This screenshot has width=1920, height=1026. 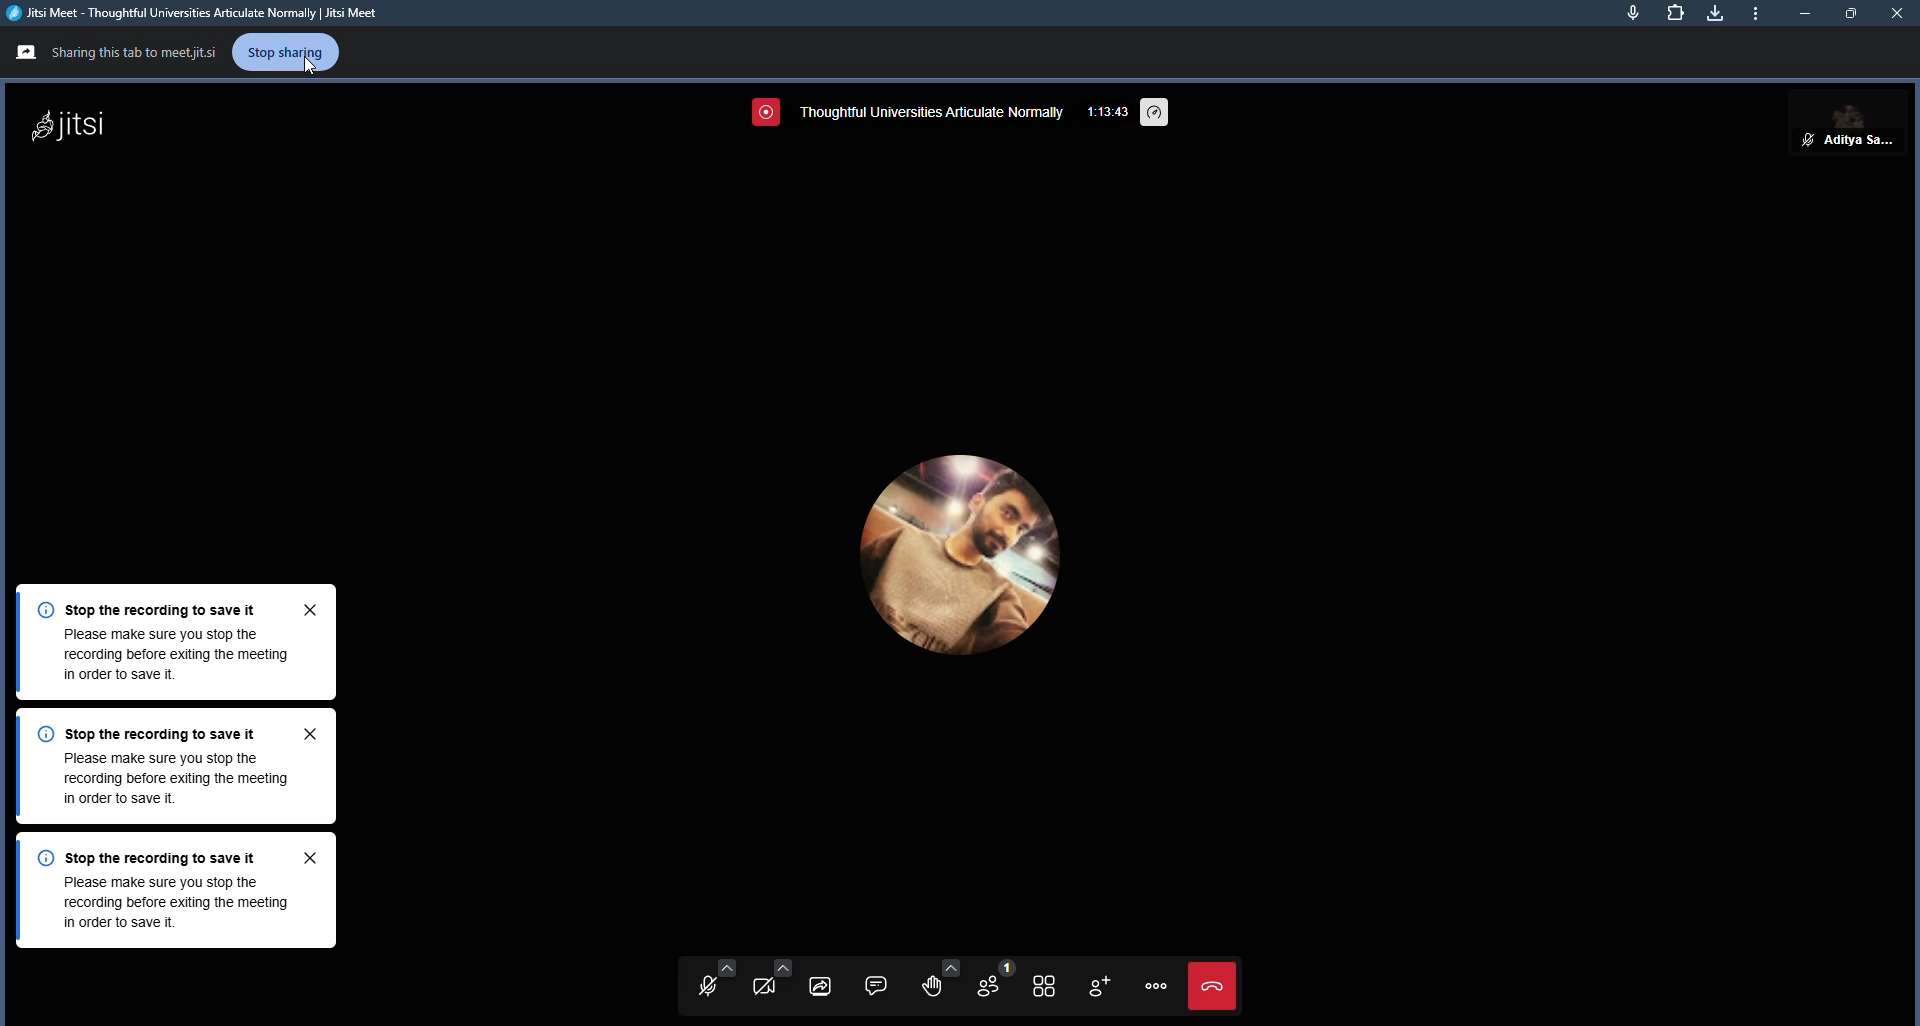 I want to click on jitsi, so click(x=79, y=124).